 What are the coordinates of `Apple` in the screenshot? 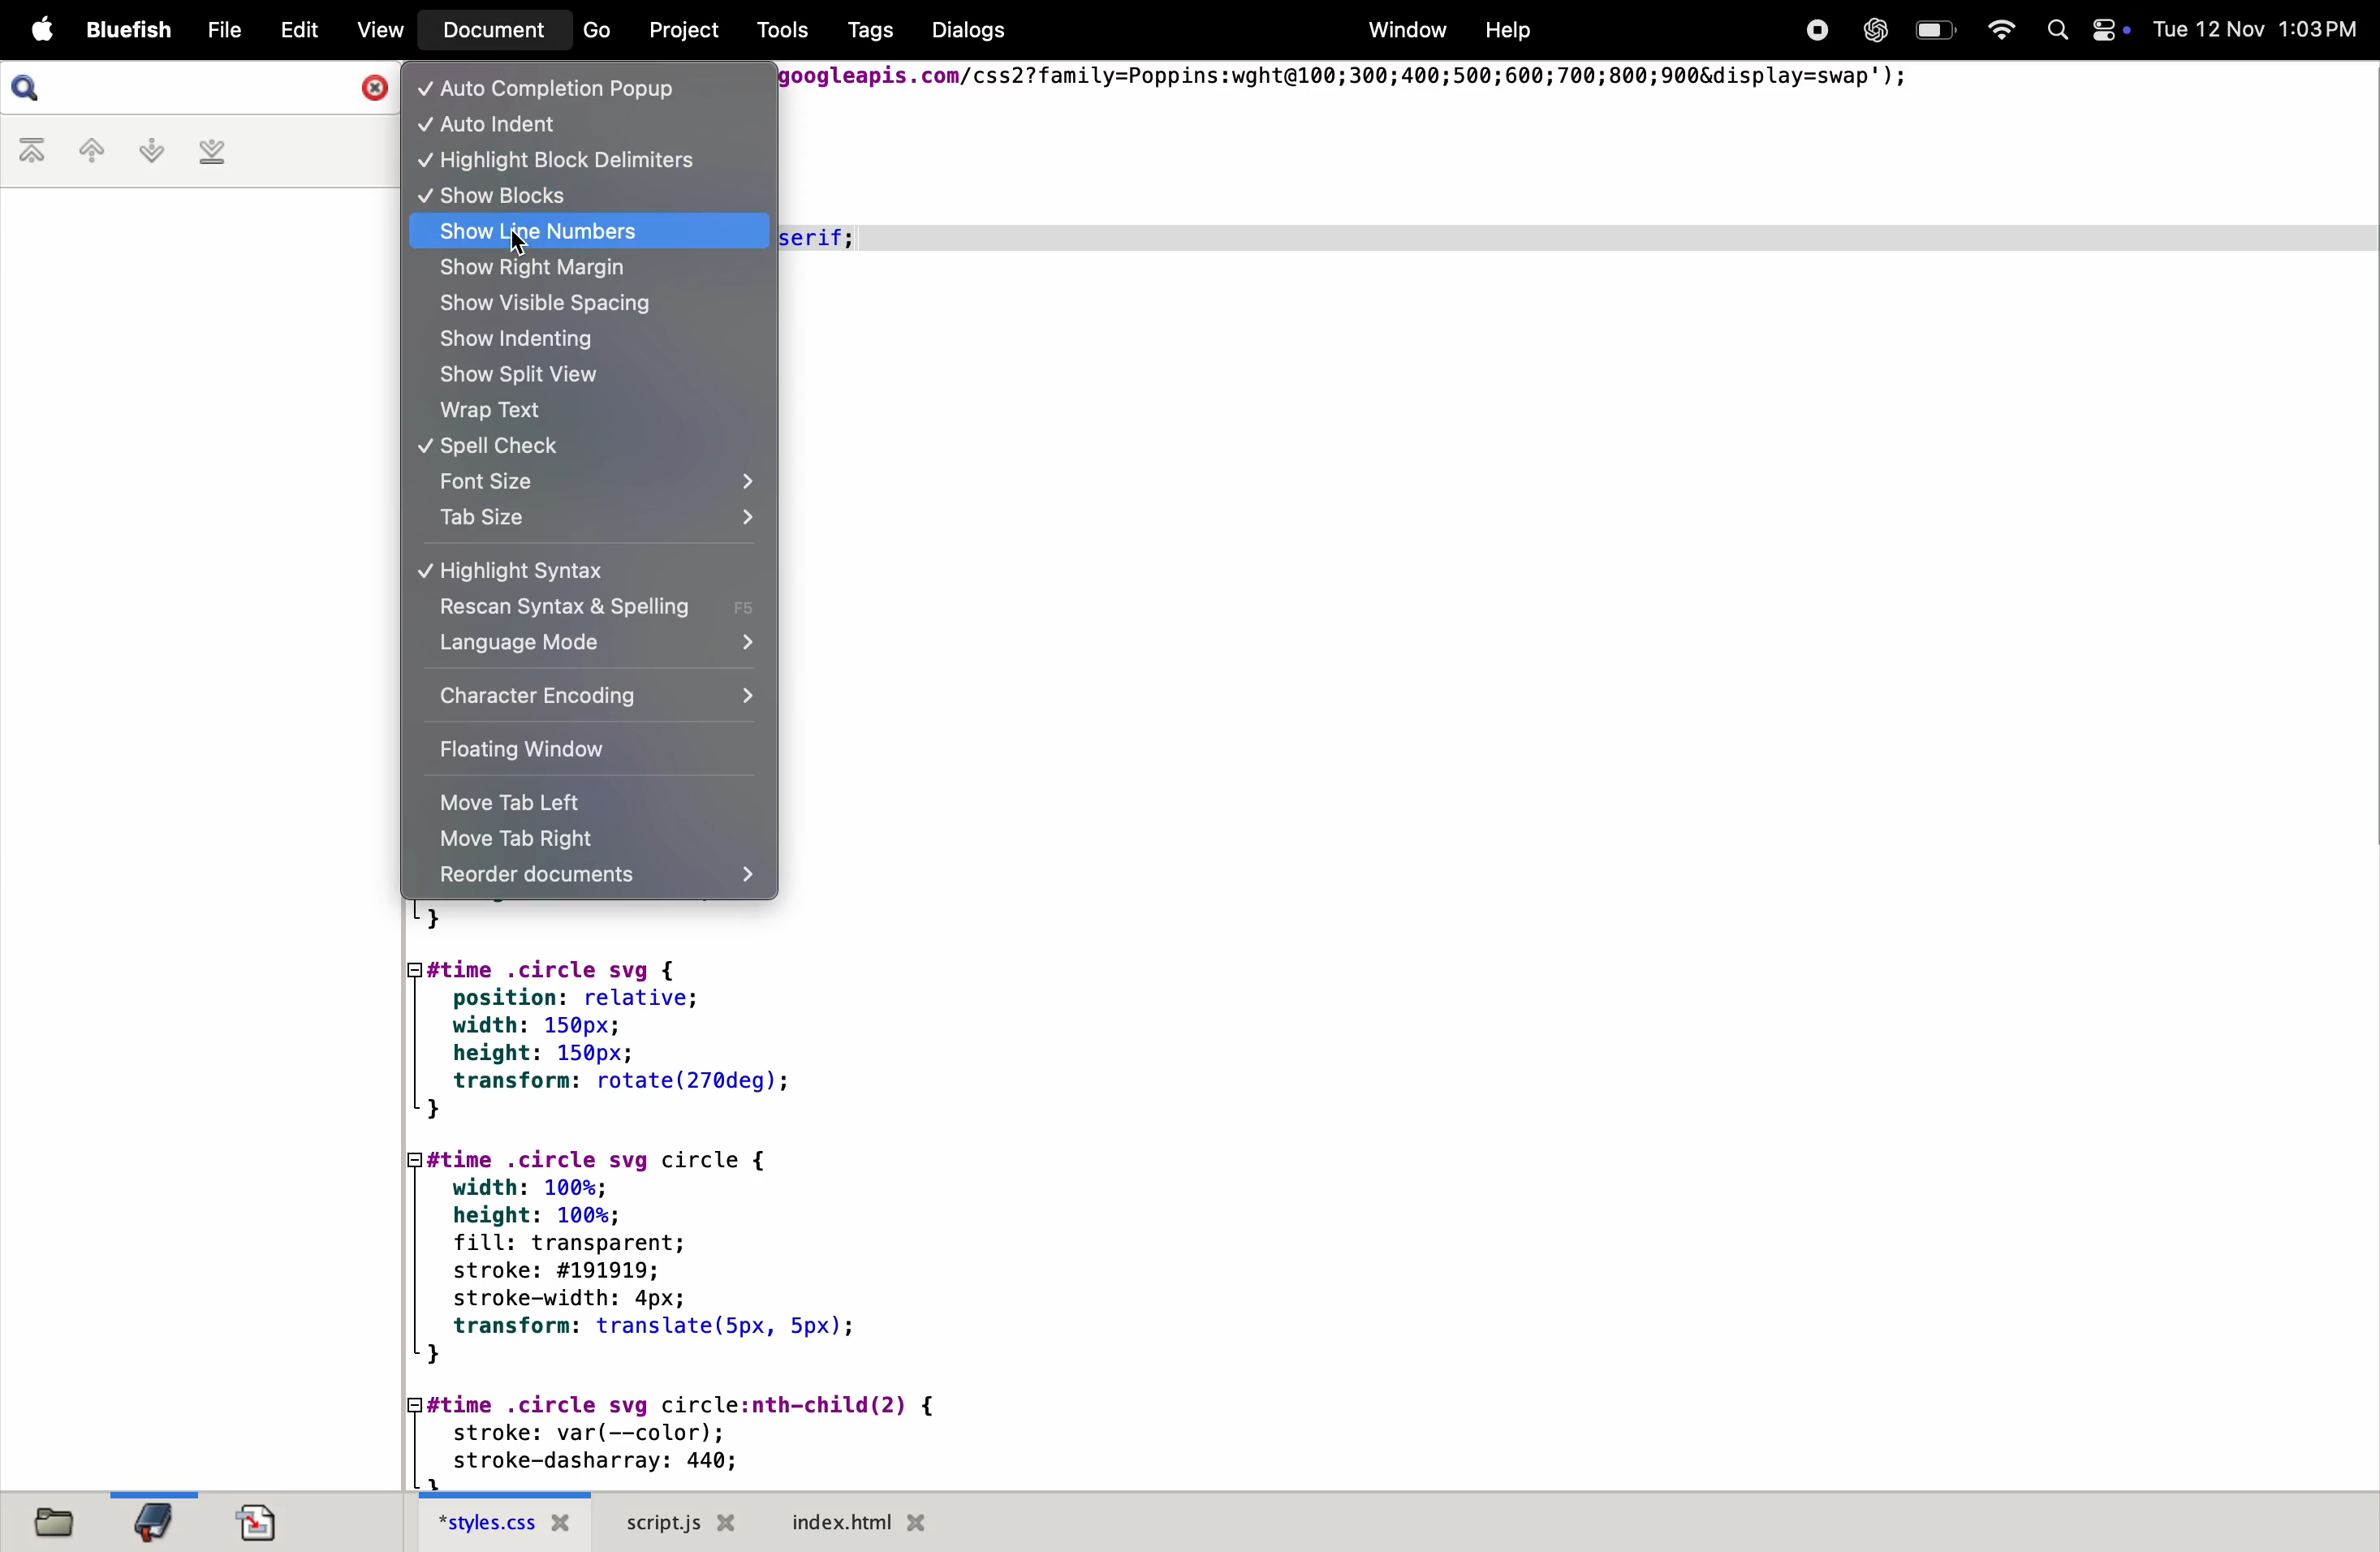 It's located at (33, 28).